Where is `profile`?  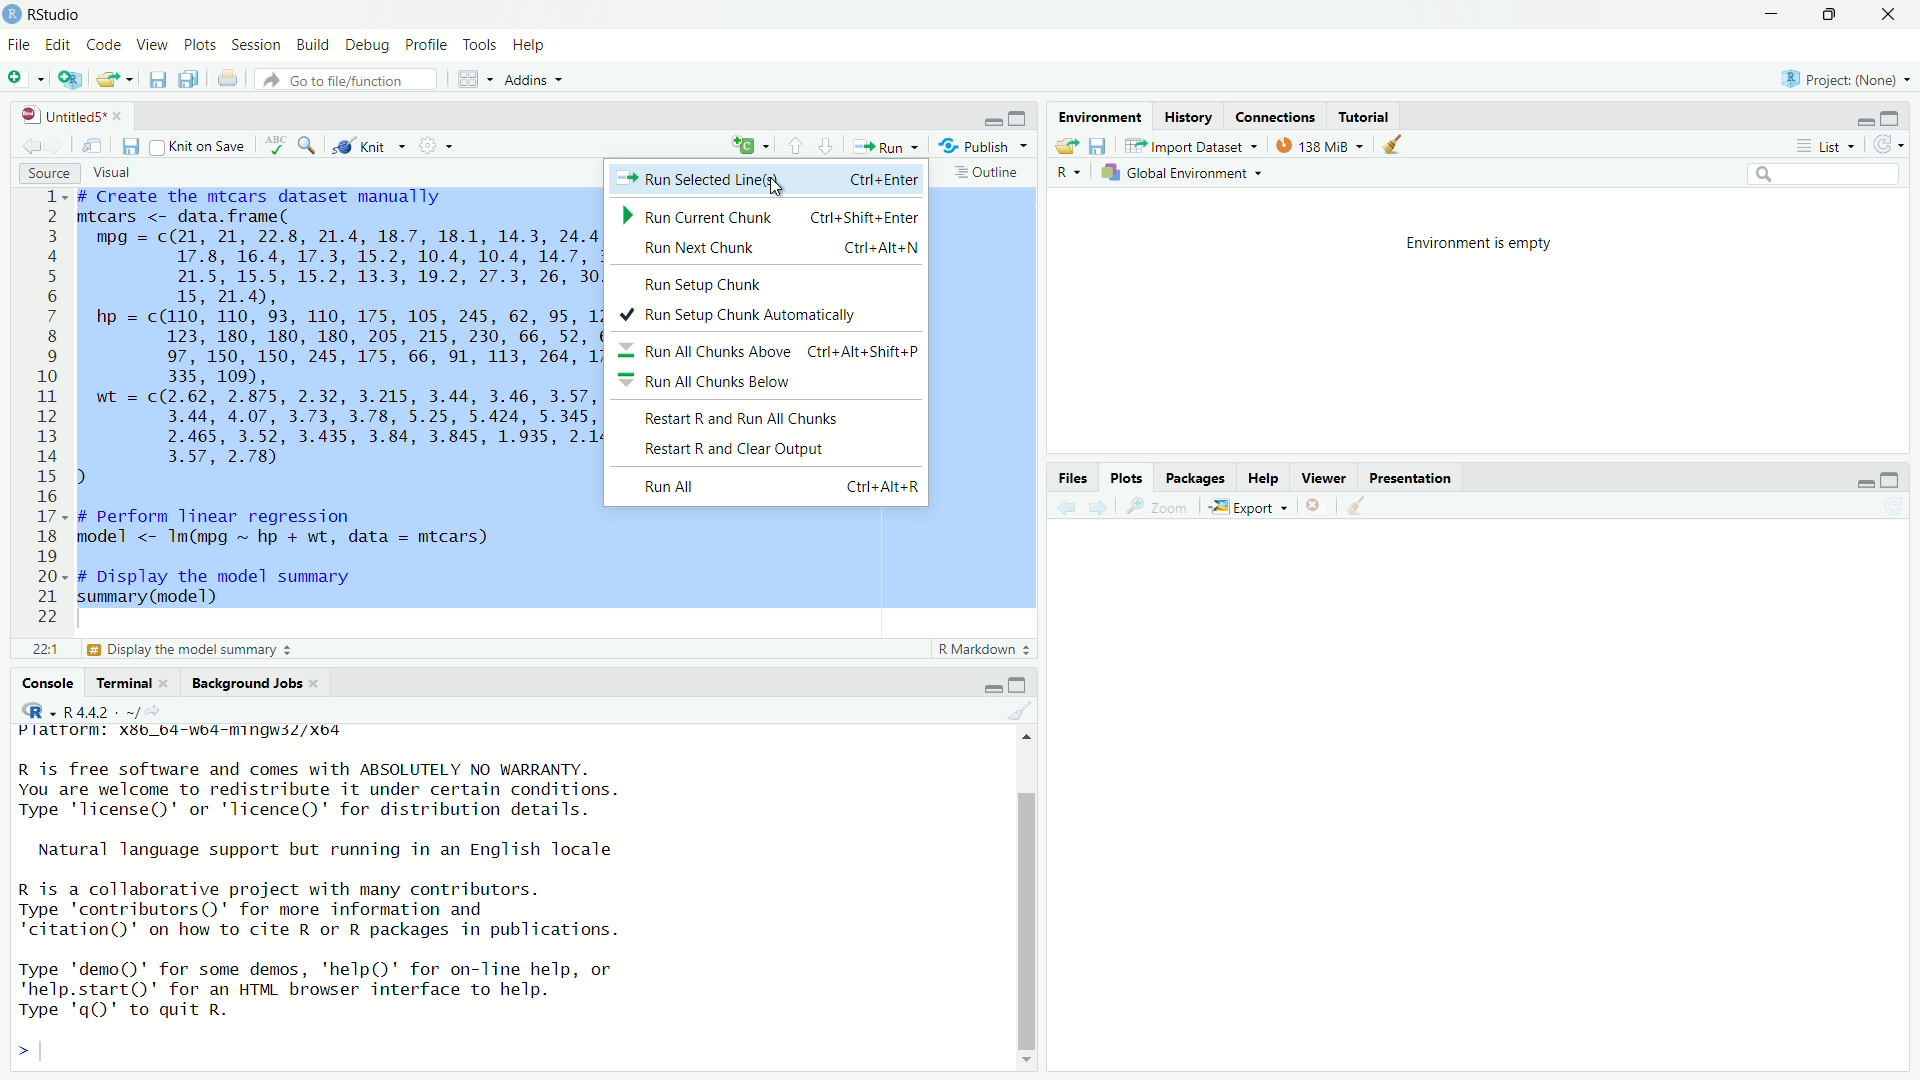 profile is located at coordinates (428, 44).